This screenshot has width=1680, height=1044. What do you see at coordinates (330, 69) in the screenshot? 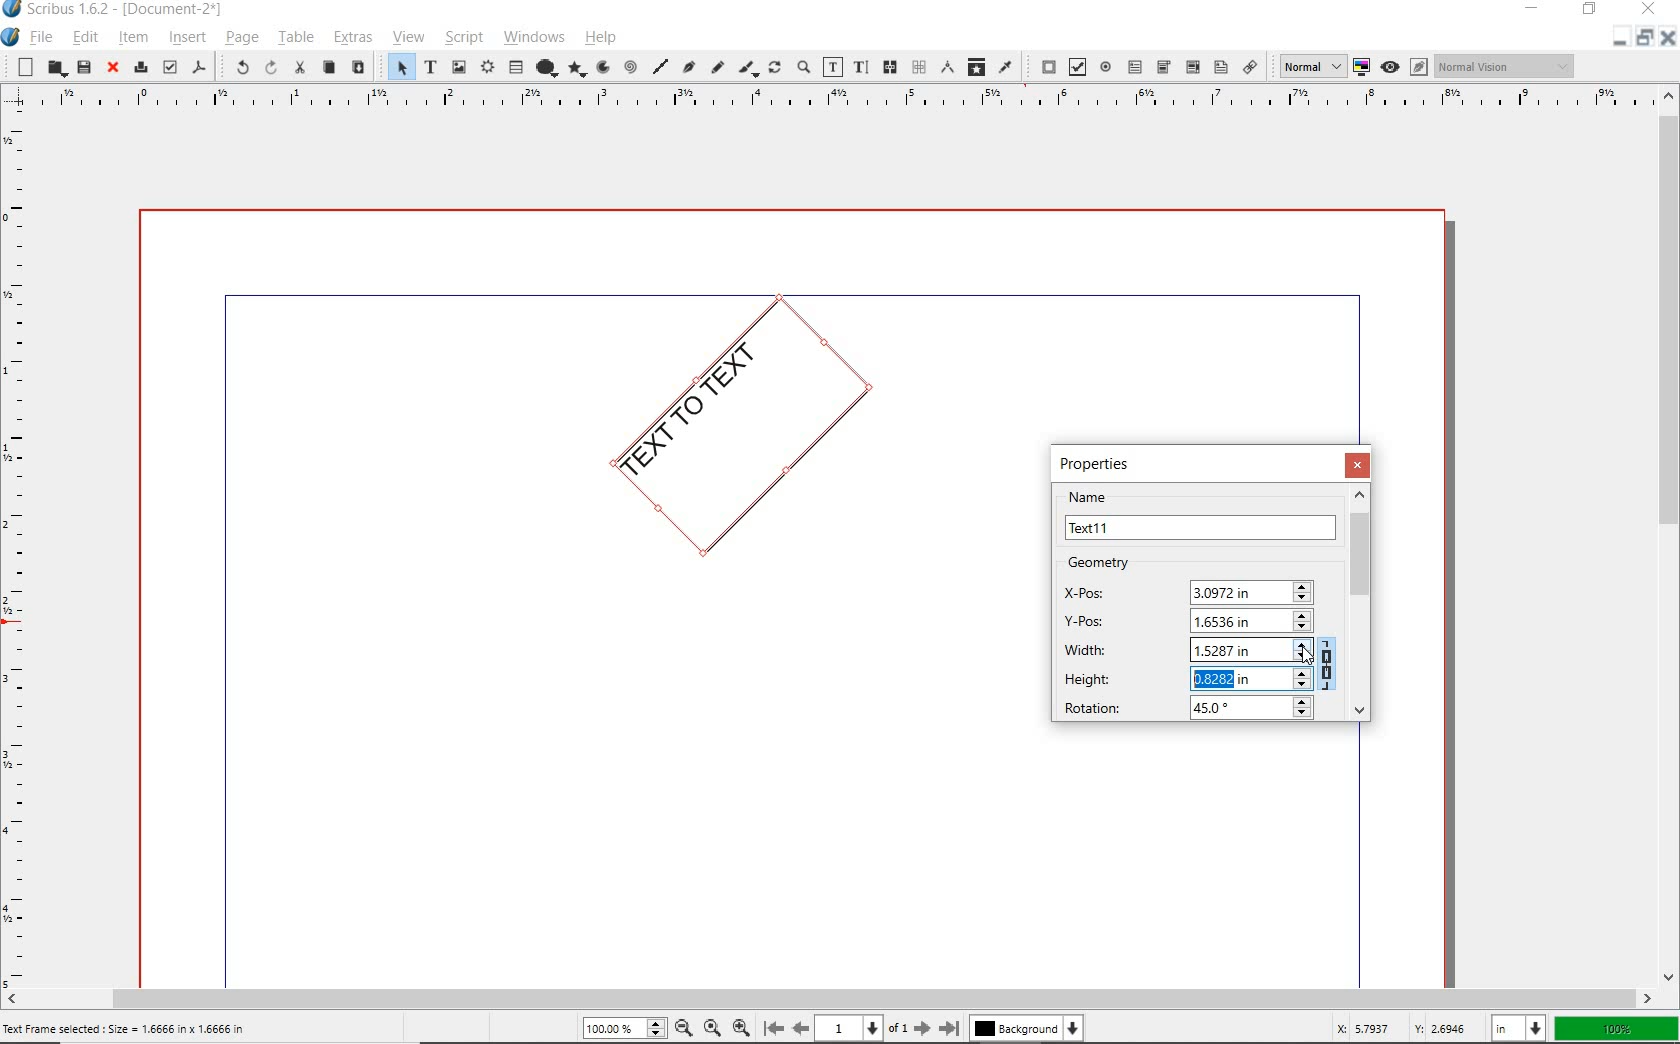
I see `copy` at bounding box center [330, 69].